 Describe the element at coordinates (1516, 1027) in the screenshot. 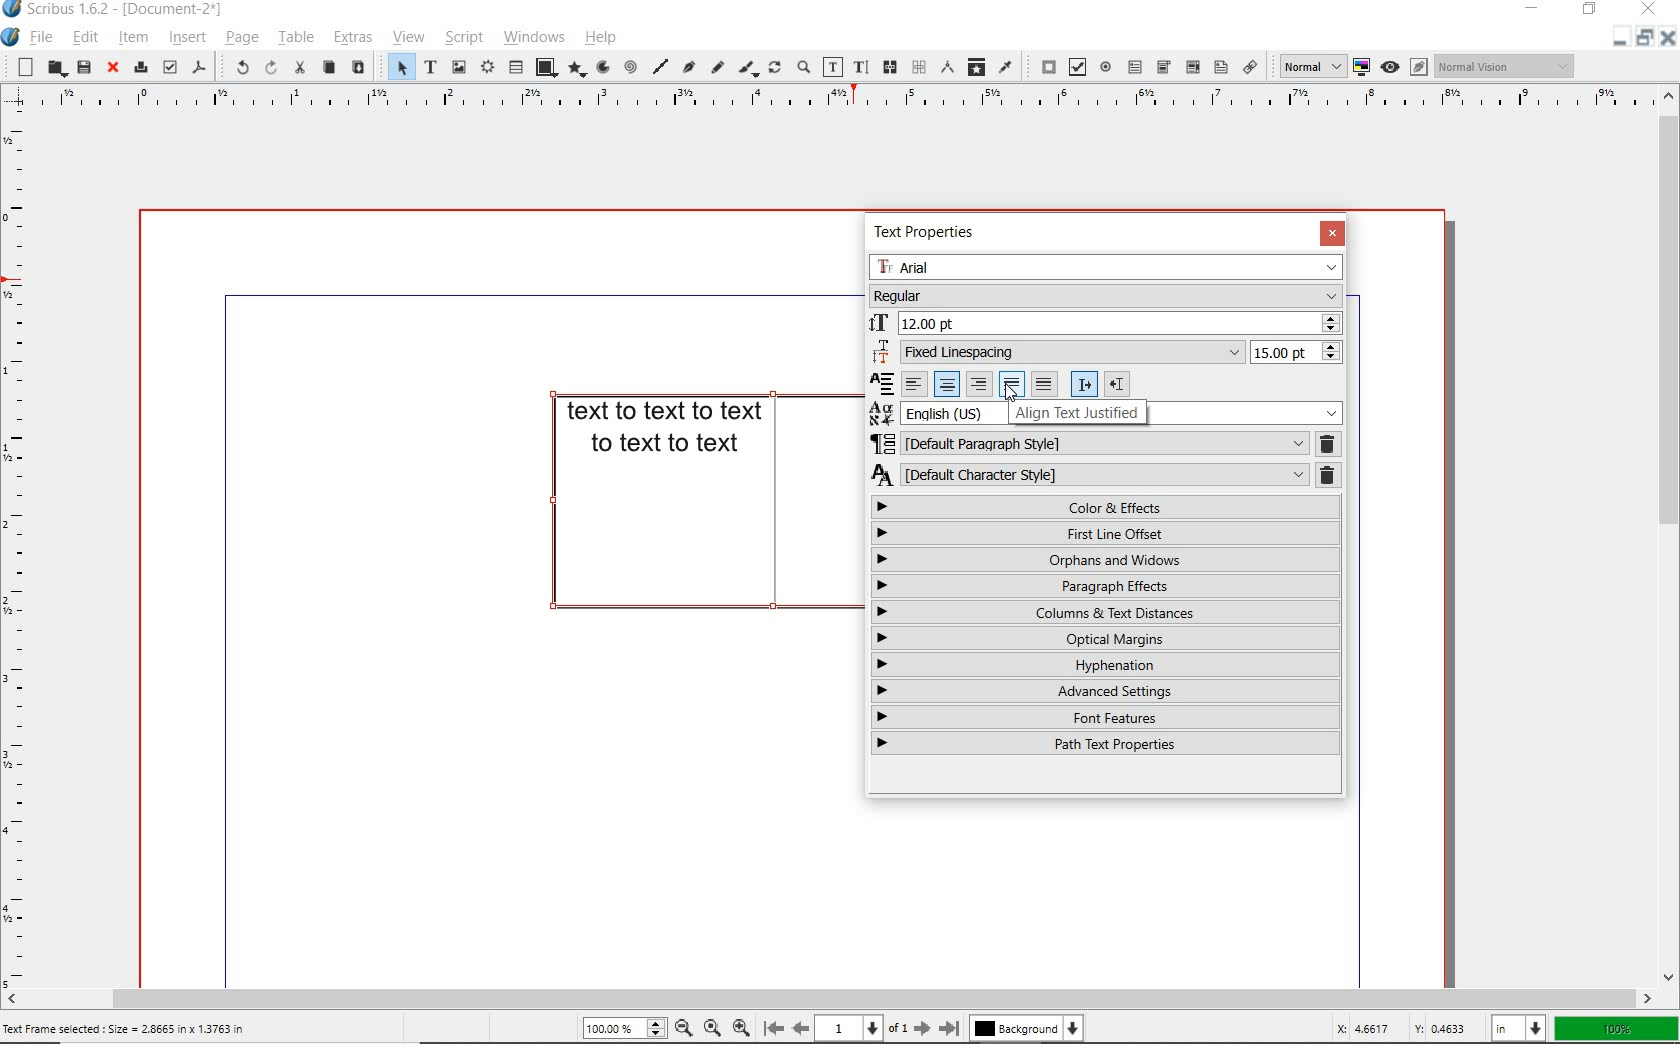

I see `select unit` at that location.